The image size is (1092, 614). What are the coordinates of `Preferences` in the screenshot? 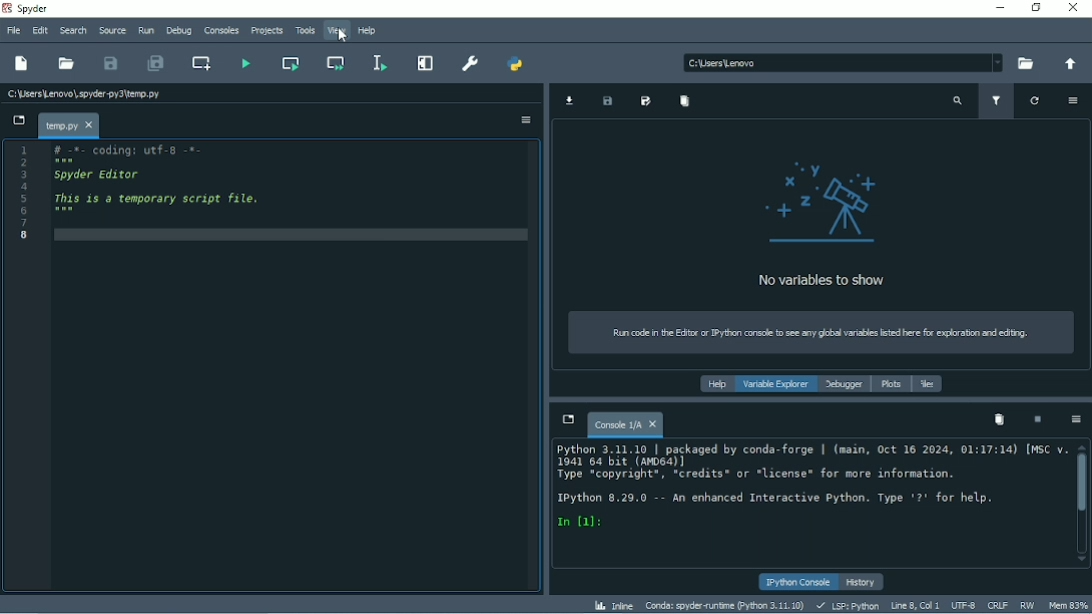 It's located at (470, 63).